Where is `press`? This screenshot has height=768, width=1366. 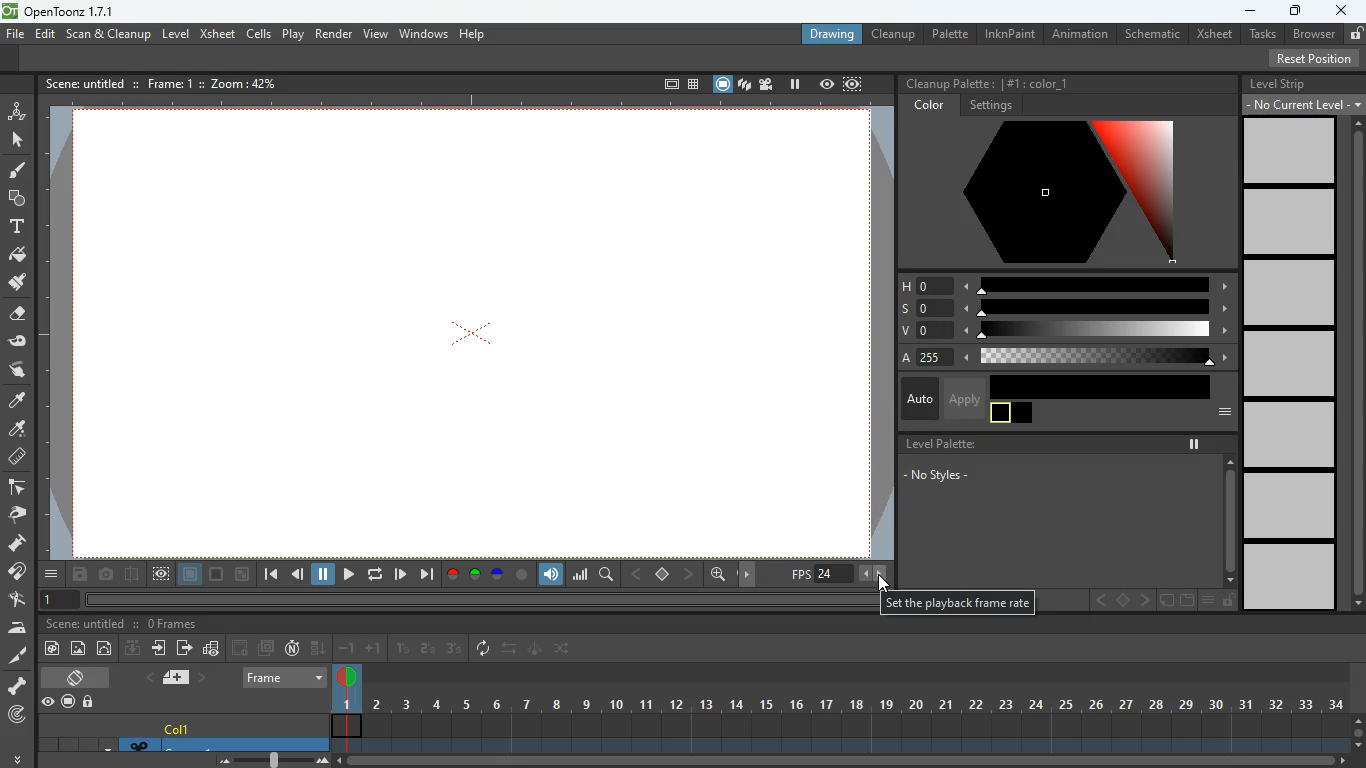
press is located at coordinates (14, 544).